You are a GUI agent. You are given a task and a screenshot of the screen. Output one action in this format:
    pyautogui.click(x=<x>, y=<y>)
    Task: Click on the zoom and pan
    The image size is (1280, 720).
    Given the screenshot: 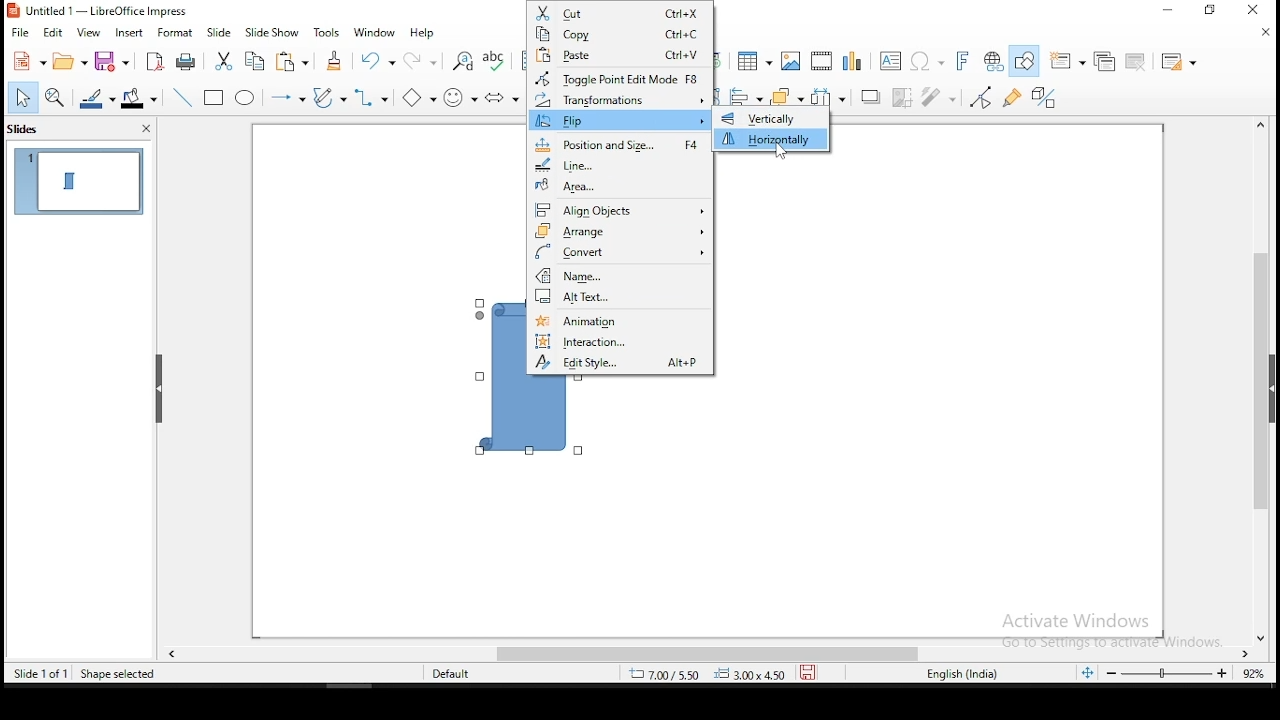 What is the action you would take?
    pyautogui.click(x=55, y=95)
    